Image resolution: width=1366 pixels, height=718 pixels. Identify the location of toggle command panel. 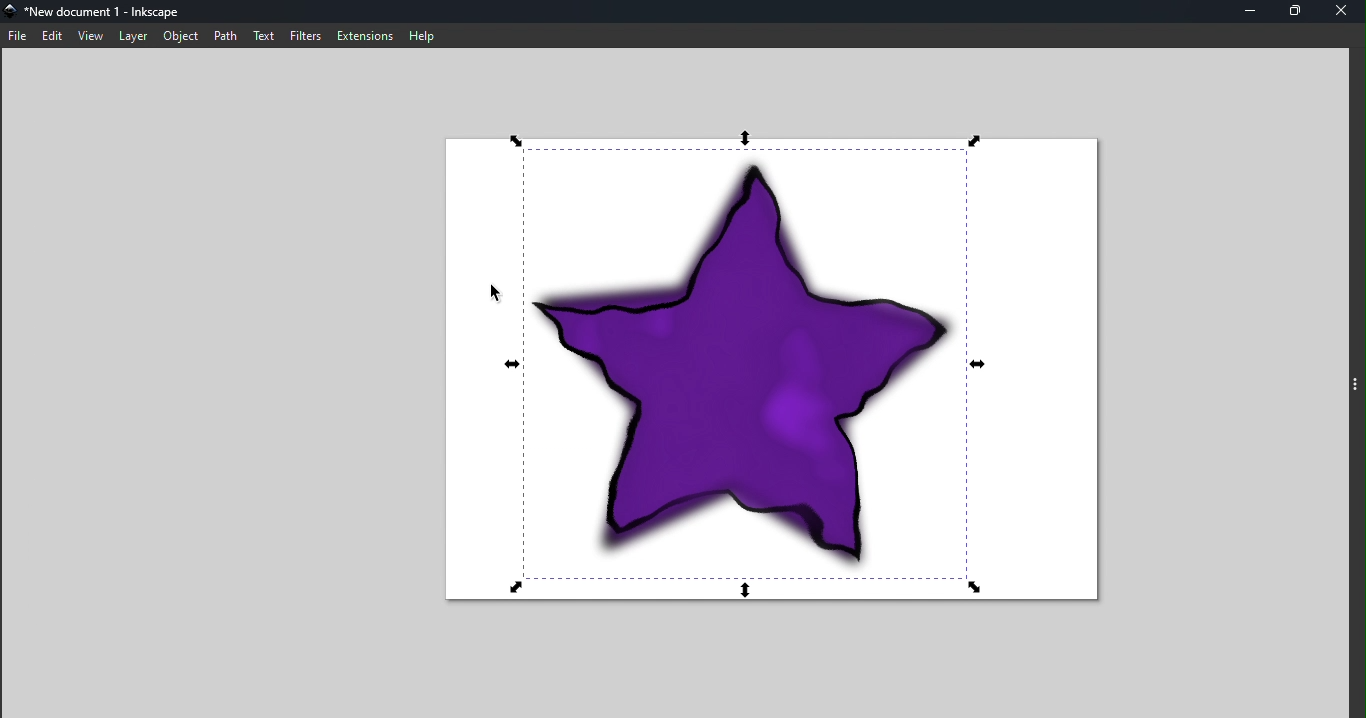
(1357, 388).